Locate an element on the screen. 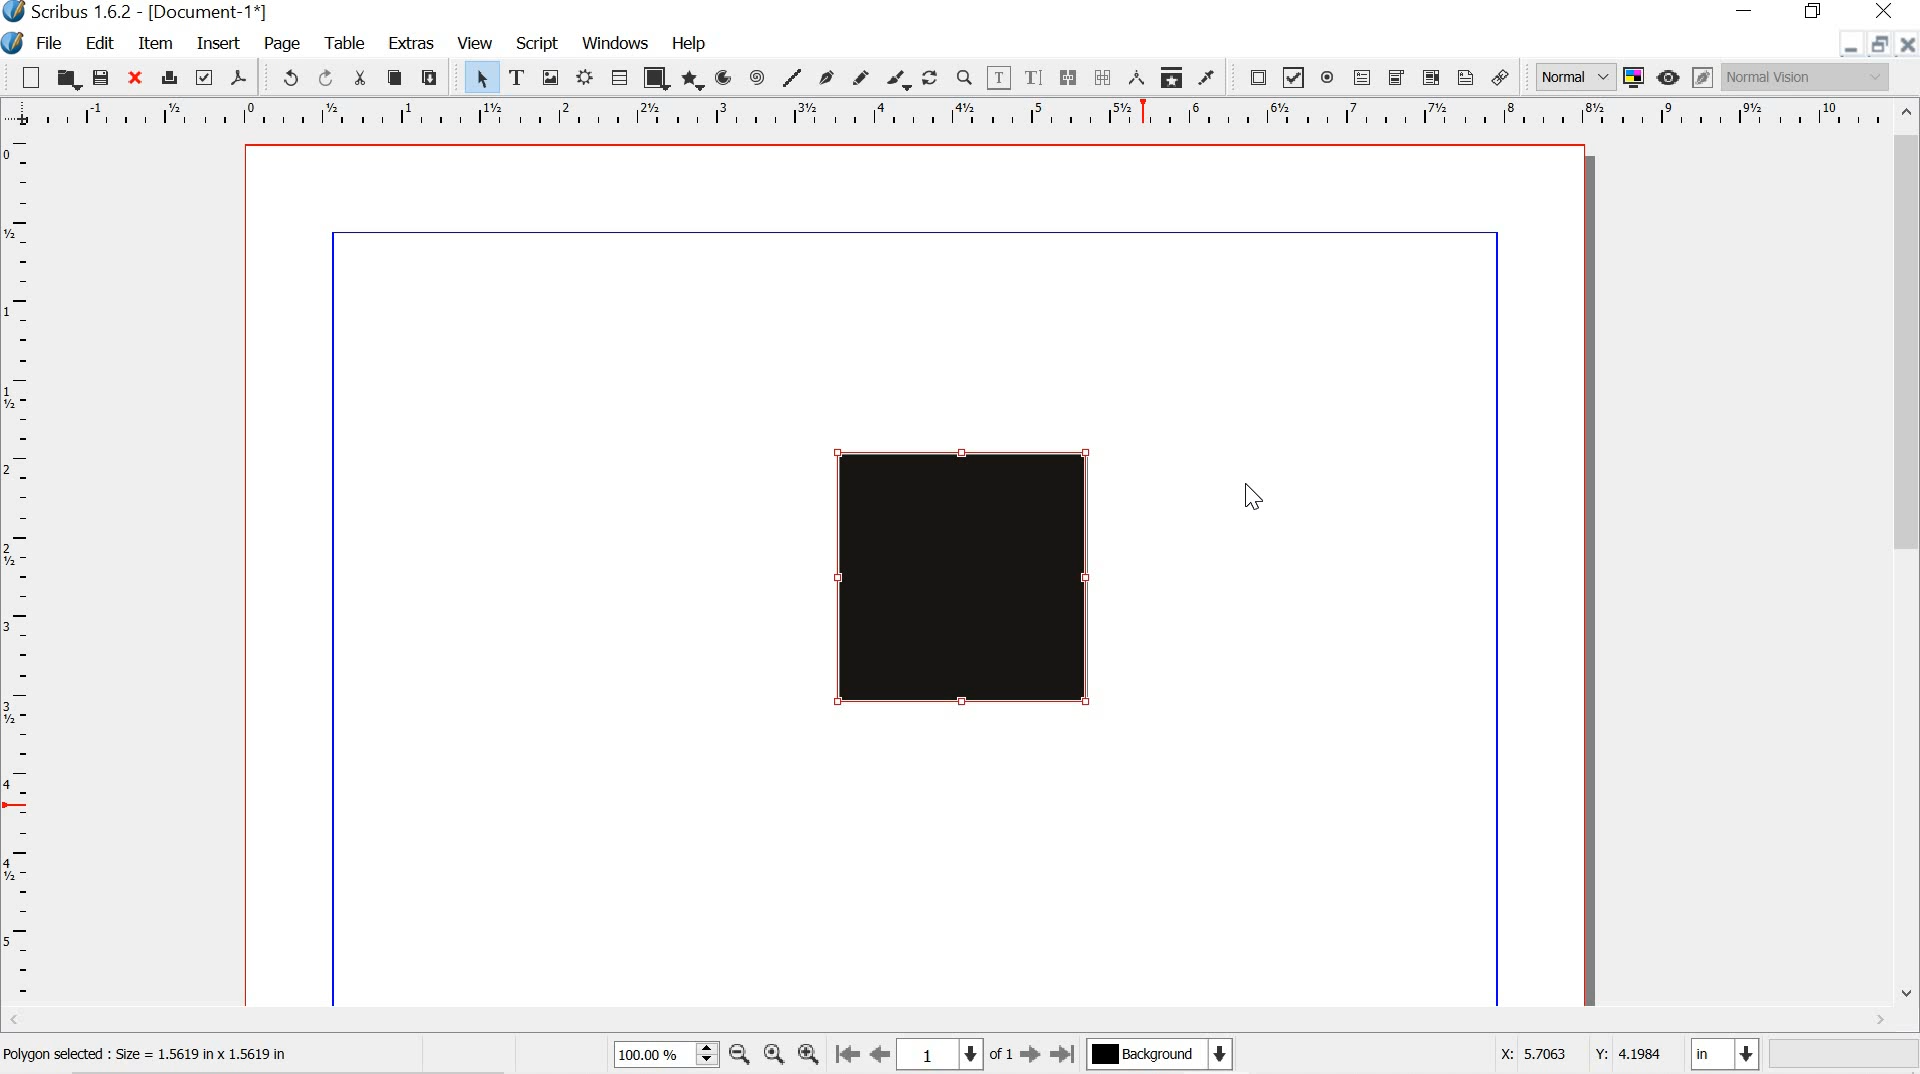 Image resolution: width=1920 pixels, height=1074 pixels. edit is located at coordinates (103, 42).